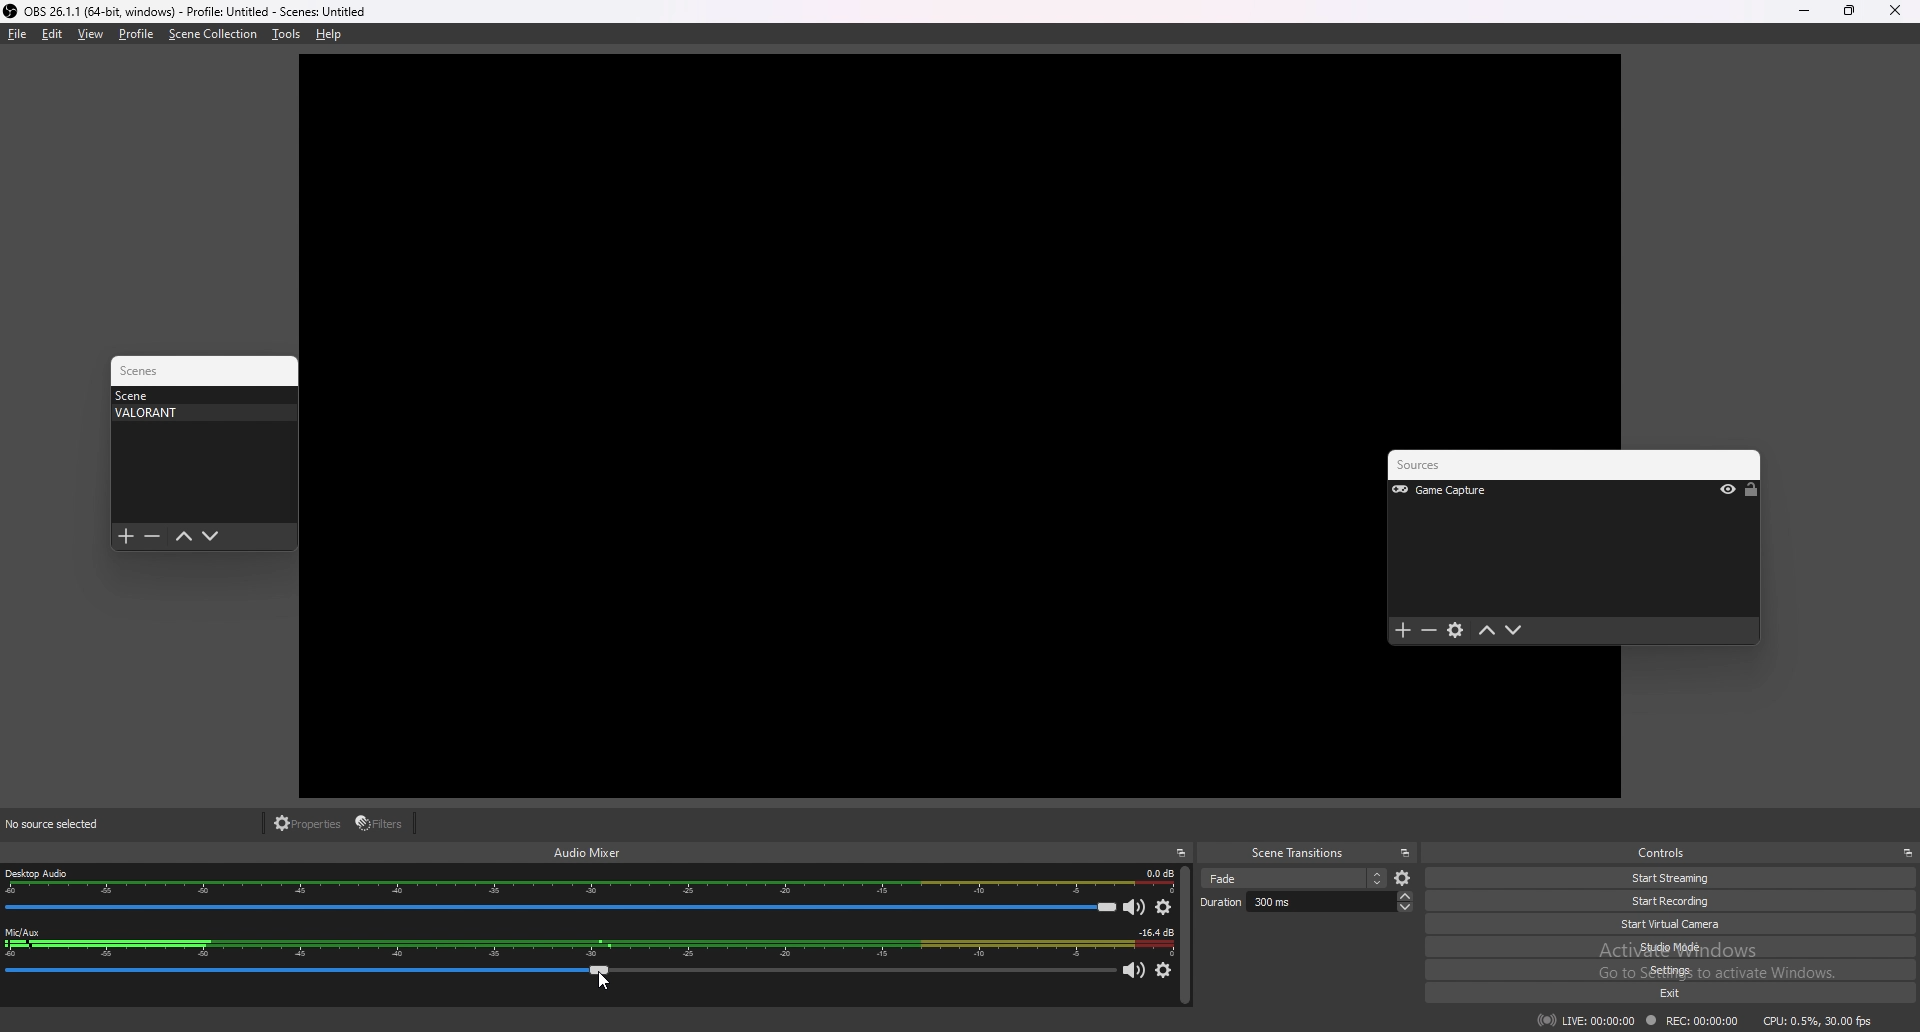 This screenshot has height=1032, width=1920. Describe the element at coordinates (213, 34) in the screenshot. I see `scene collection` at that location.